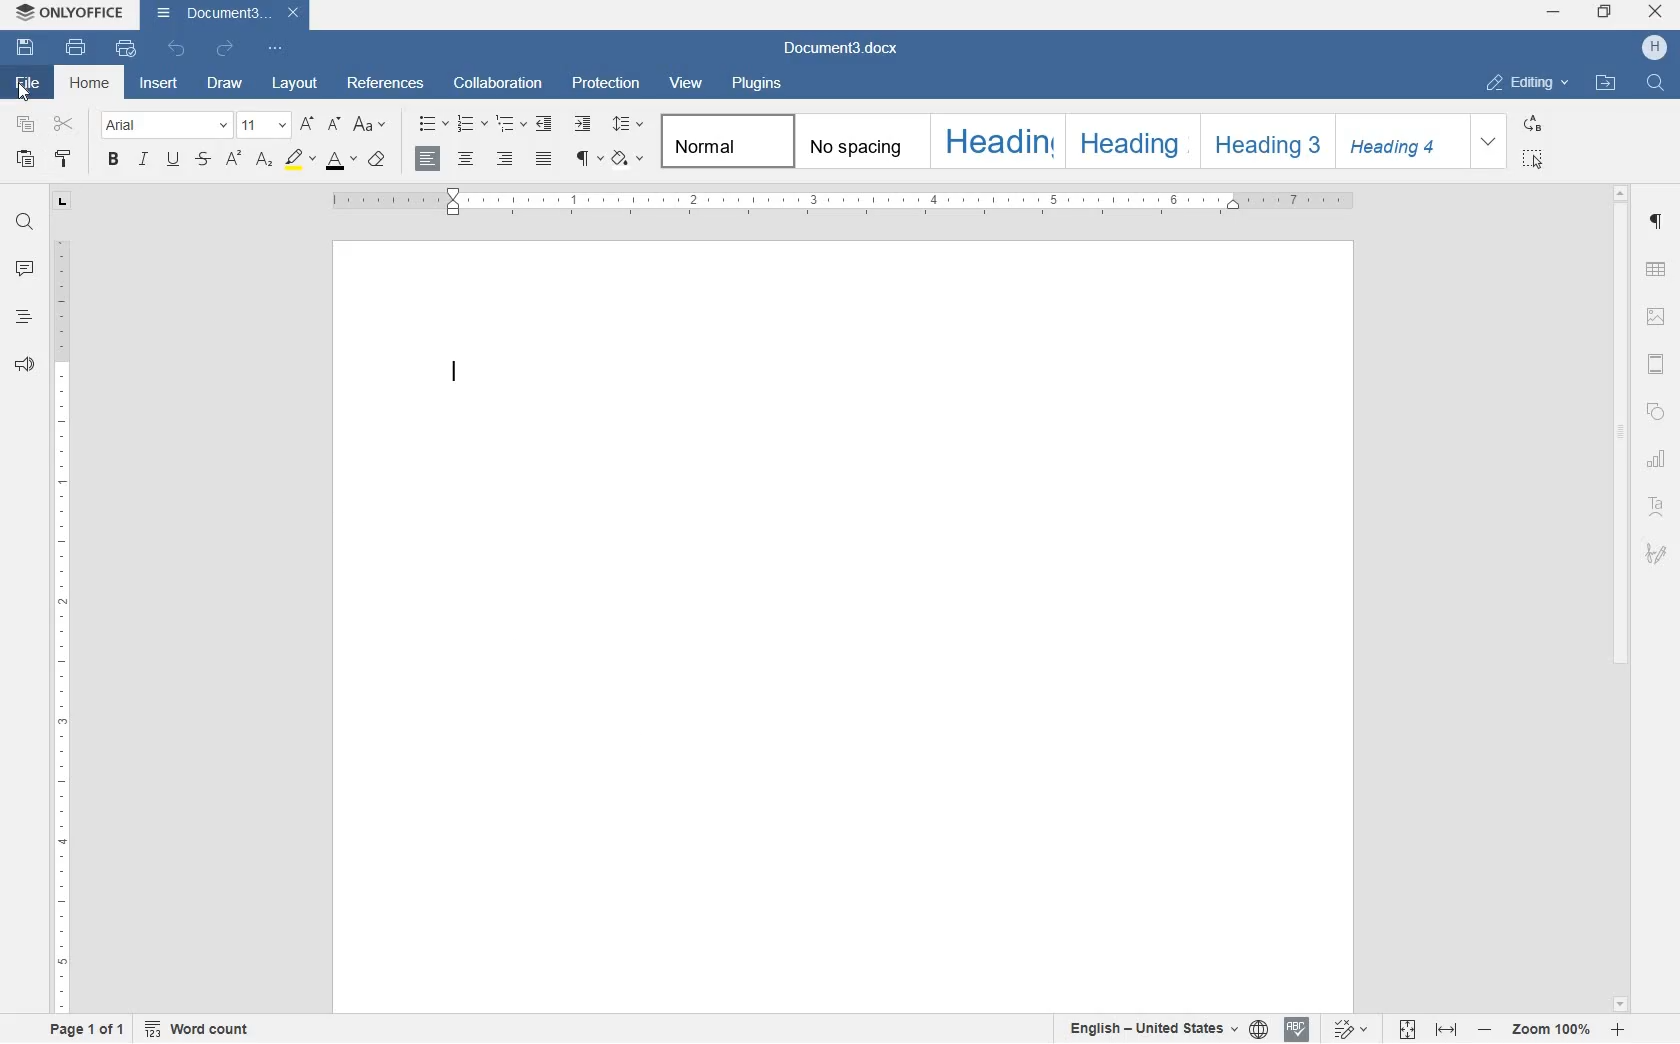 This screenshot has width=1680, height=1044. Describe the element at coordinates (543, 125) in the screenshot. I see `decrease indent` at that location.